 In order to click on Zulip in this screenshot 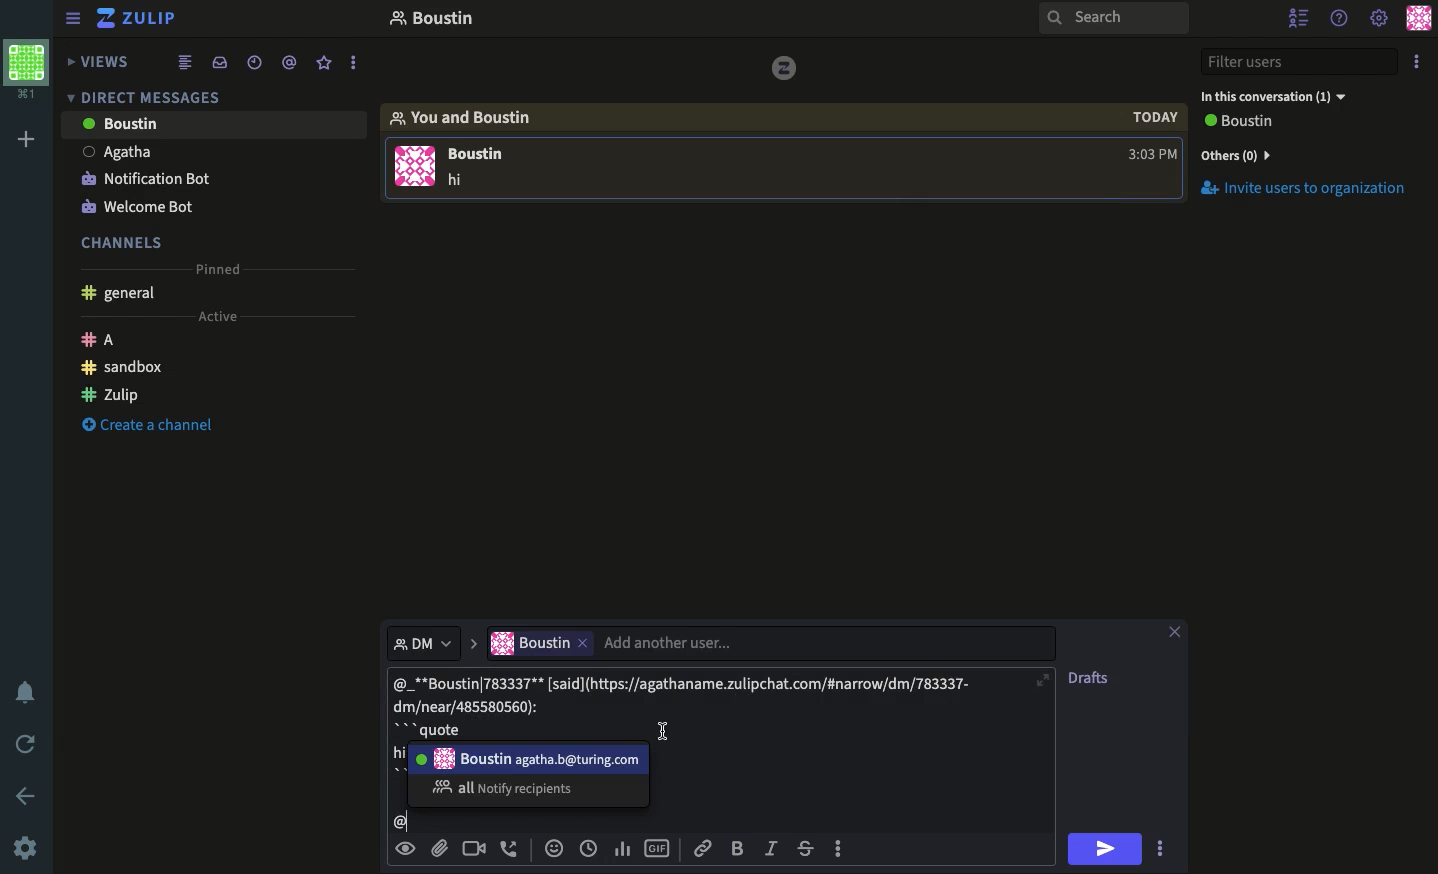, I will do `click(112, 393)`.